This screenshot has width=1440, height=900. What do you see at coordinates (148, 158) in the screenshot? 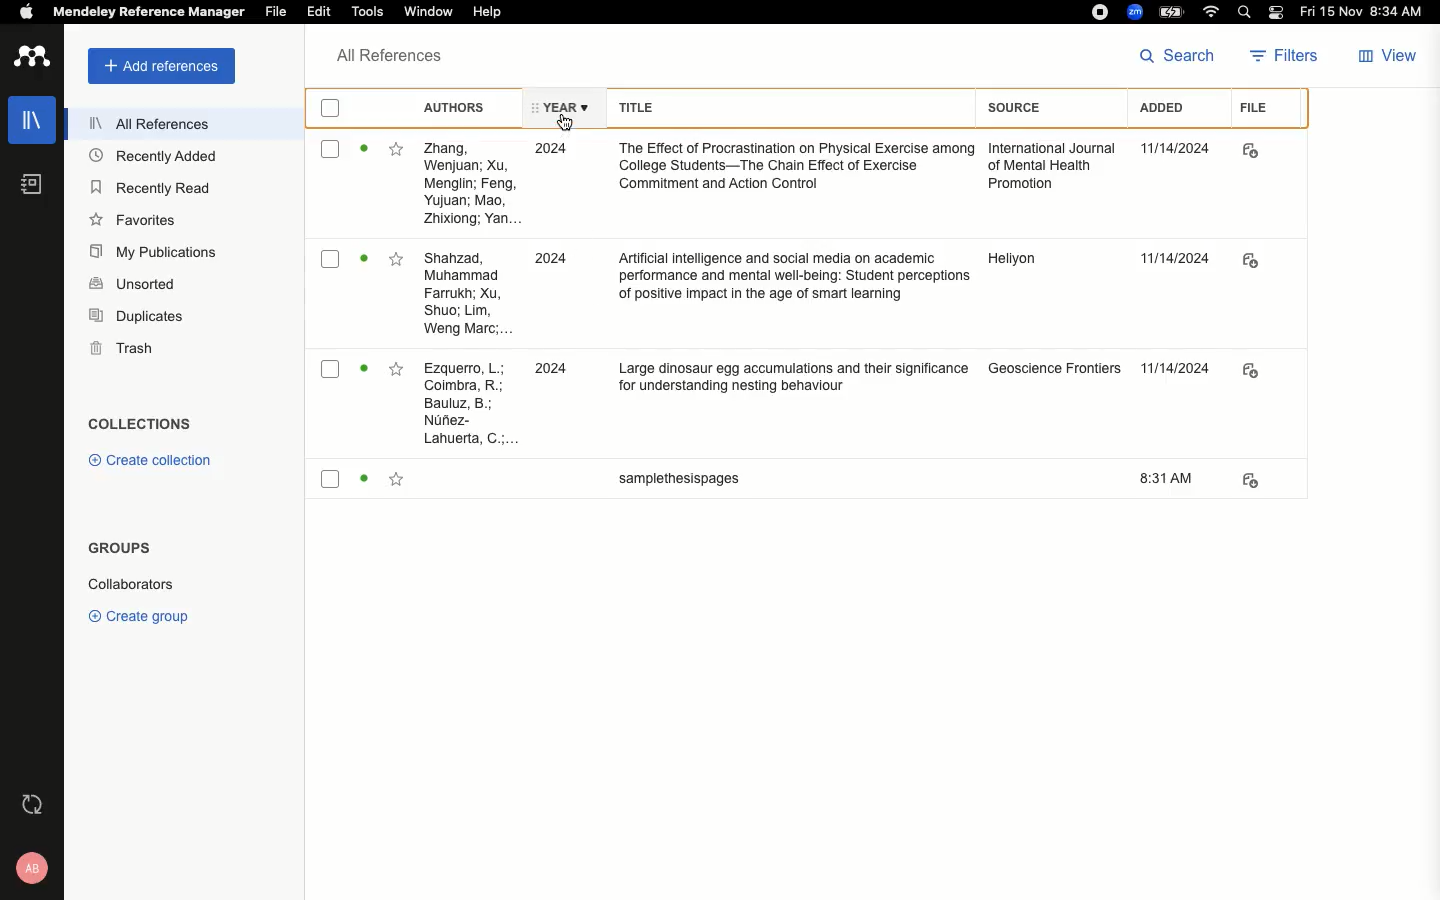
I see `Recently added` at bounding box center [148, 158].